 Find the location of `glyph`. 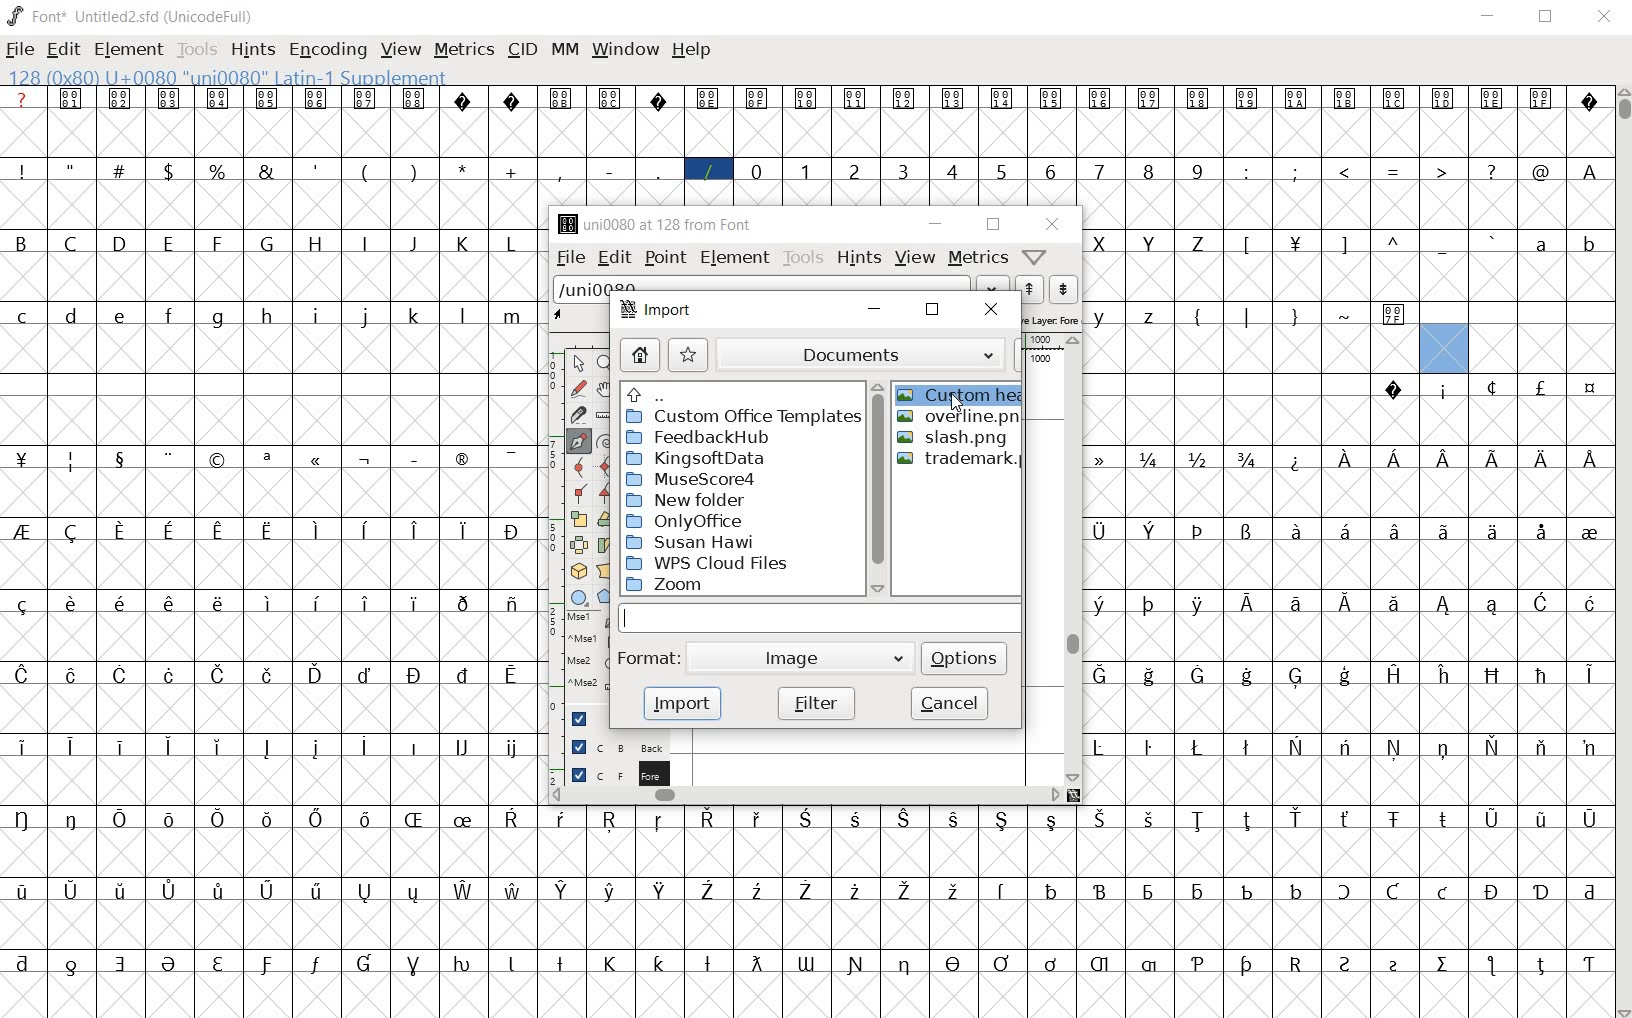

glyph is located at coordinates (218, 964).